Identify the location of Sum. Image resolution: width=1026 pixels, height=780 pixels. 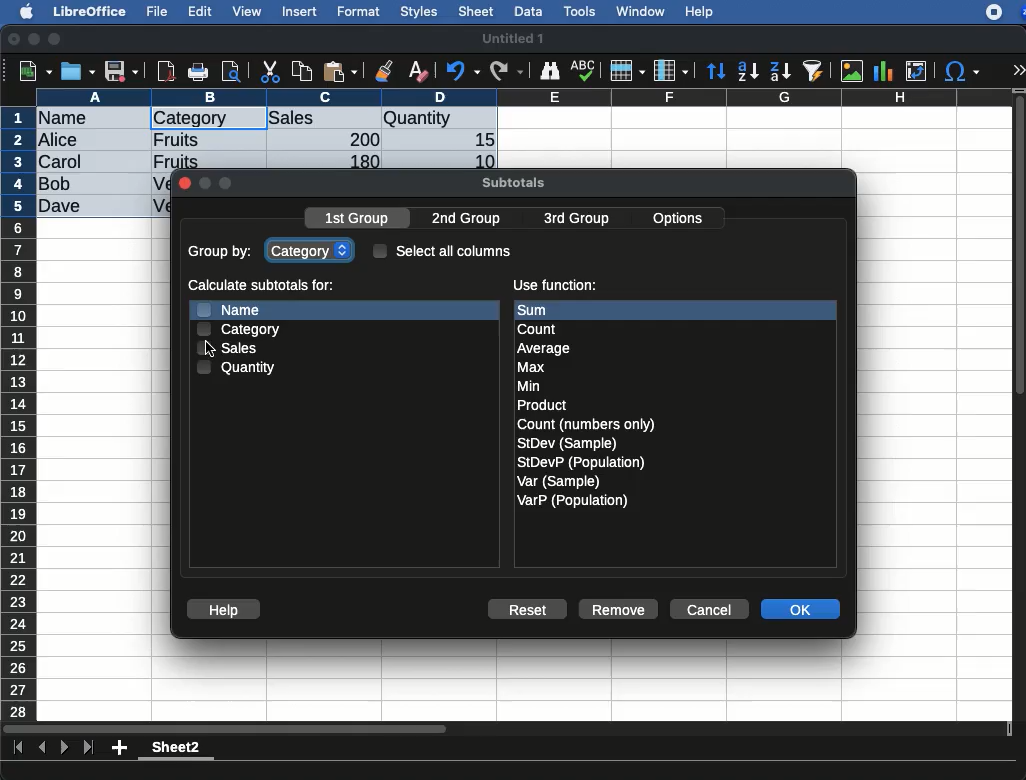
(546, 310).